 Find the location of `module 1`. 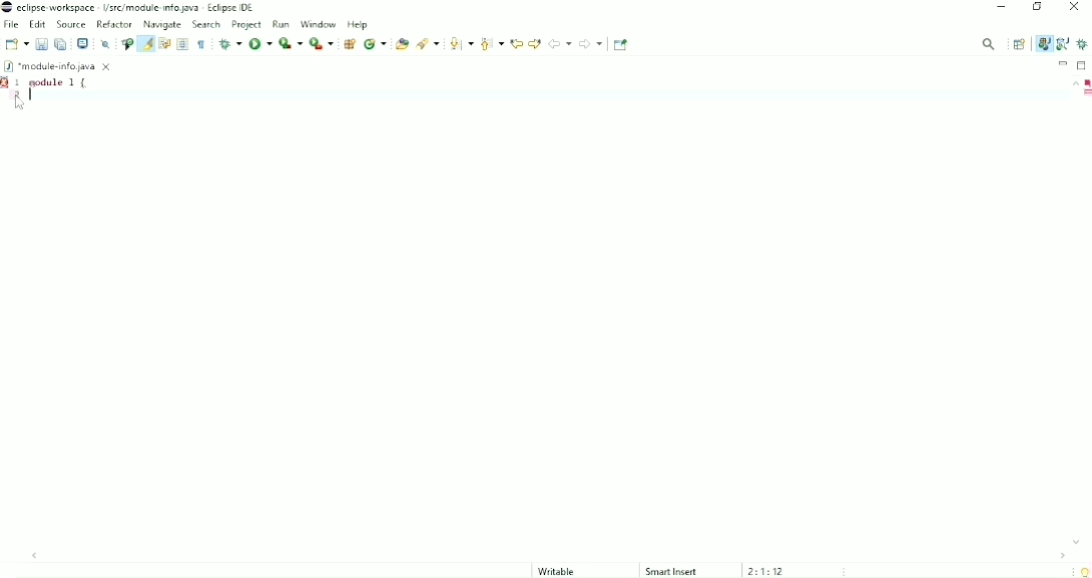

module 1 is located at coordinates (60, 82).